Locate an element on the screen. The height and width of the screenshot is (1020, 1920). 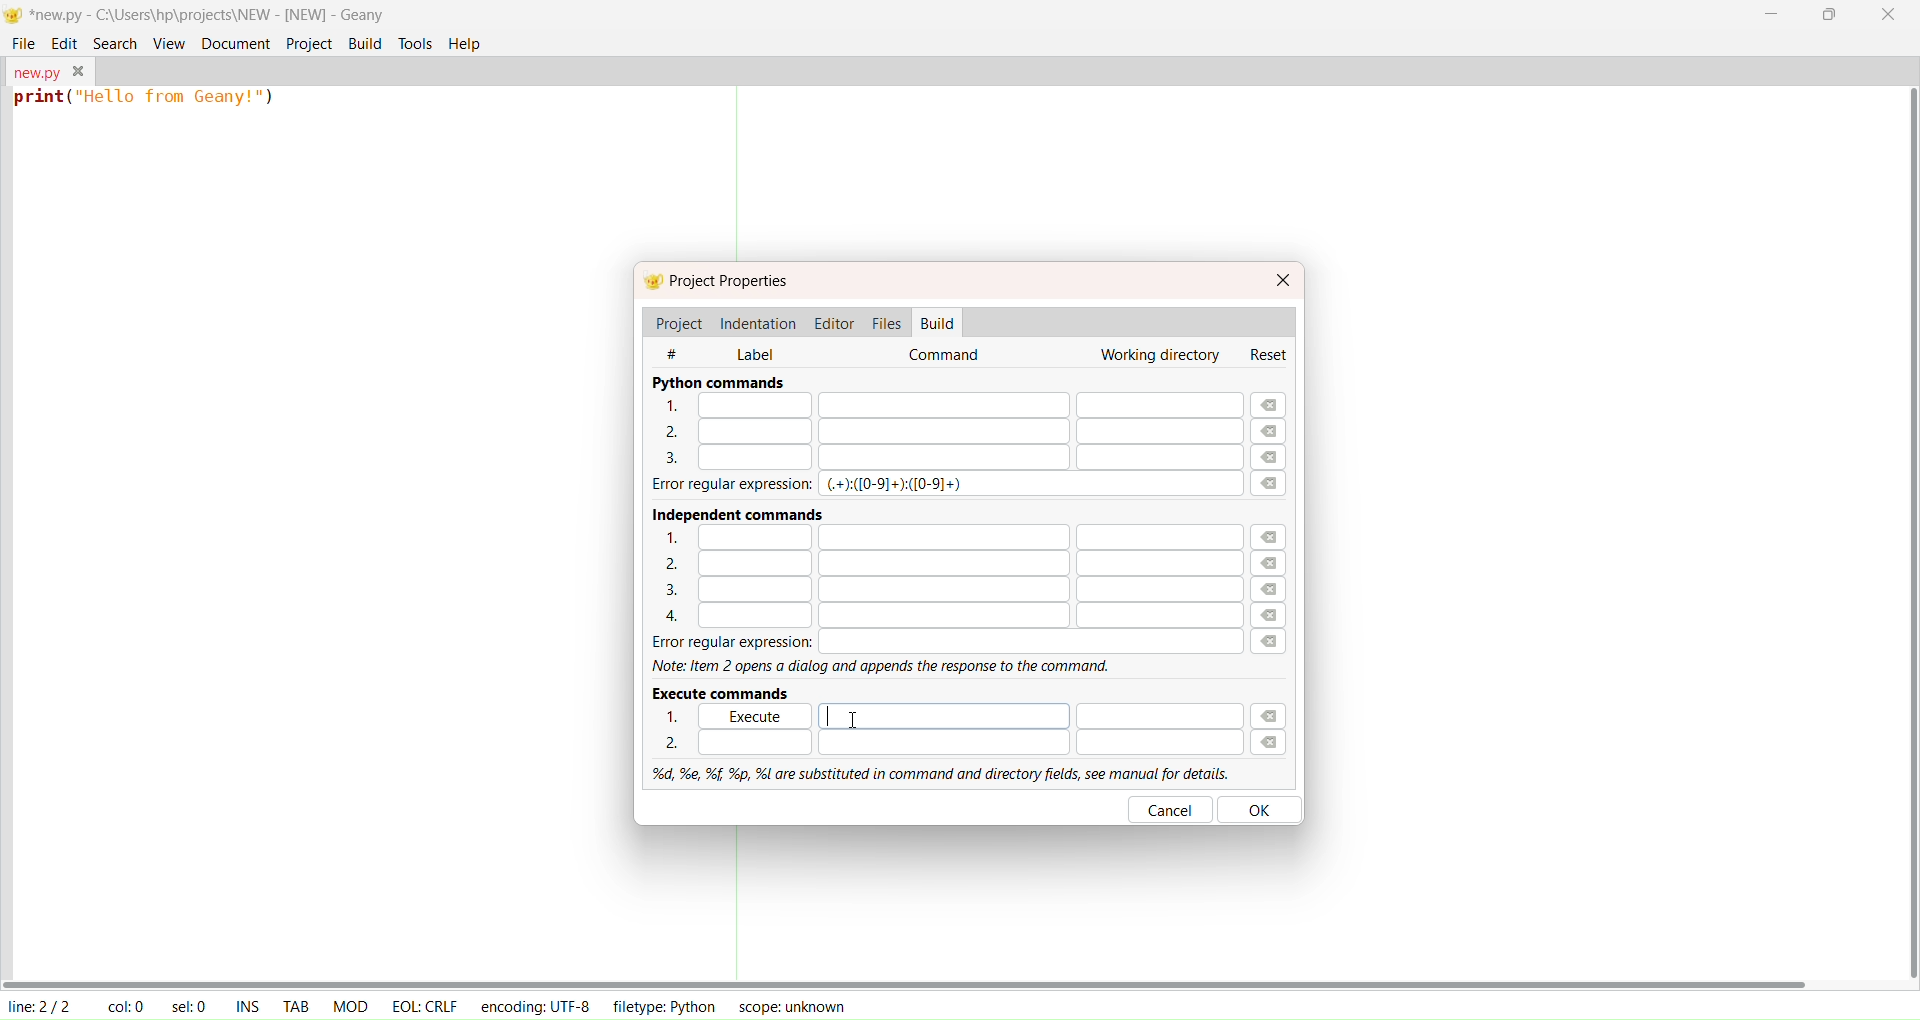
working directory is located at coordinates (1157, 356).